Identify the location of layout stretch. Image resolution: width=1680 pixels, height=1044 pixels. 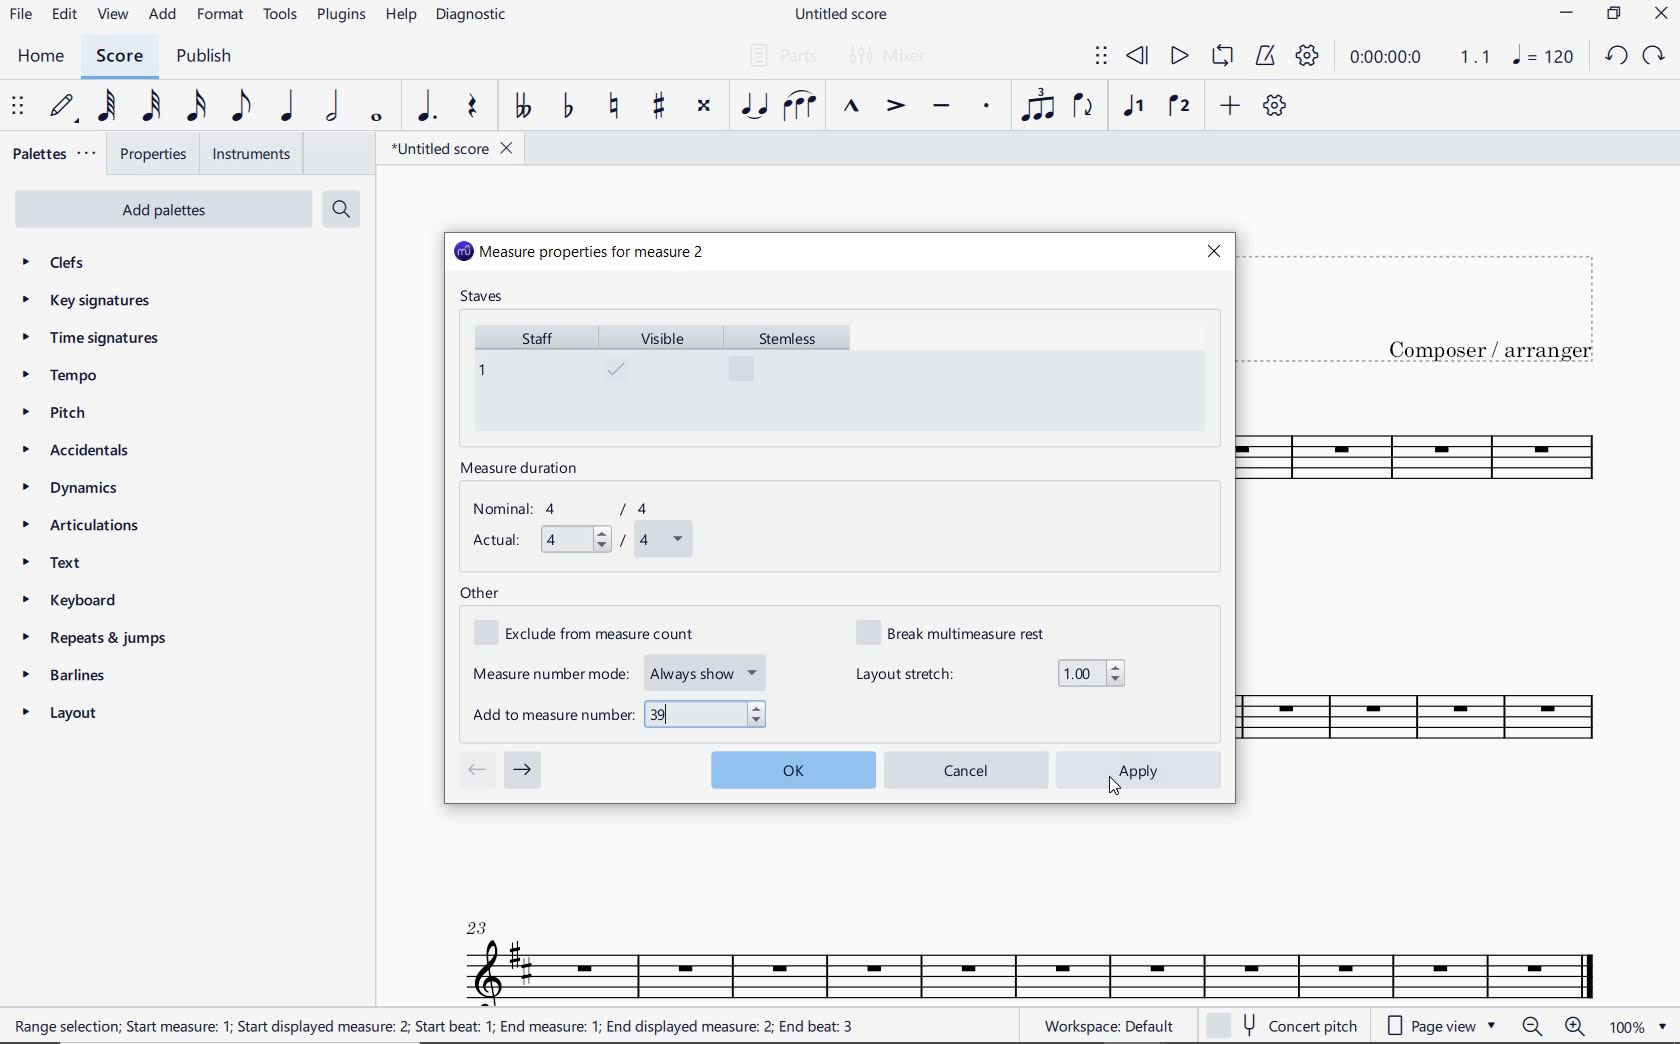
(990, 673).